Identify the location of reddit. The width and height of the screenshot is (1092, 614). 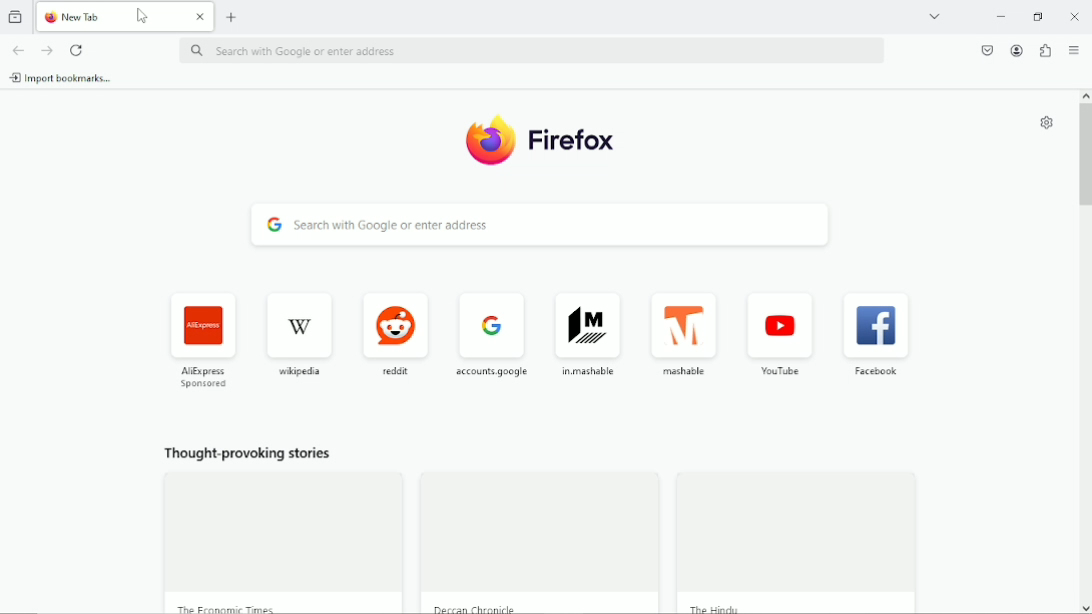
(396, 333).